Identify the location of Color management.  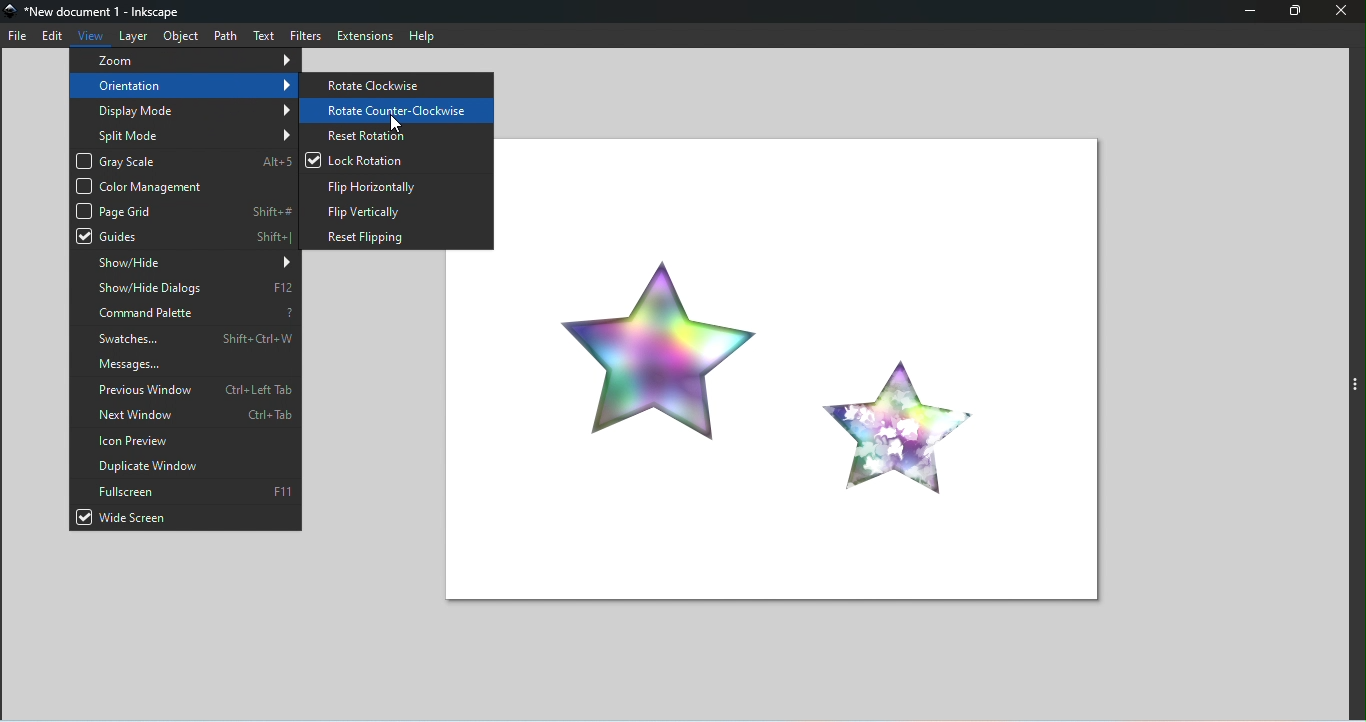
(183, 184).